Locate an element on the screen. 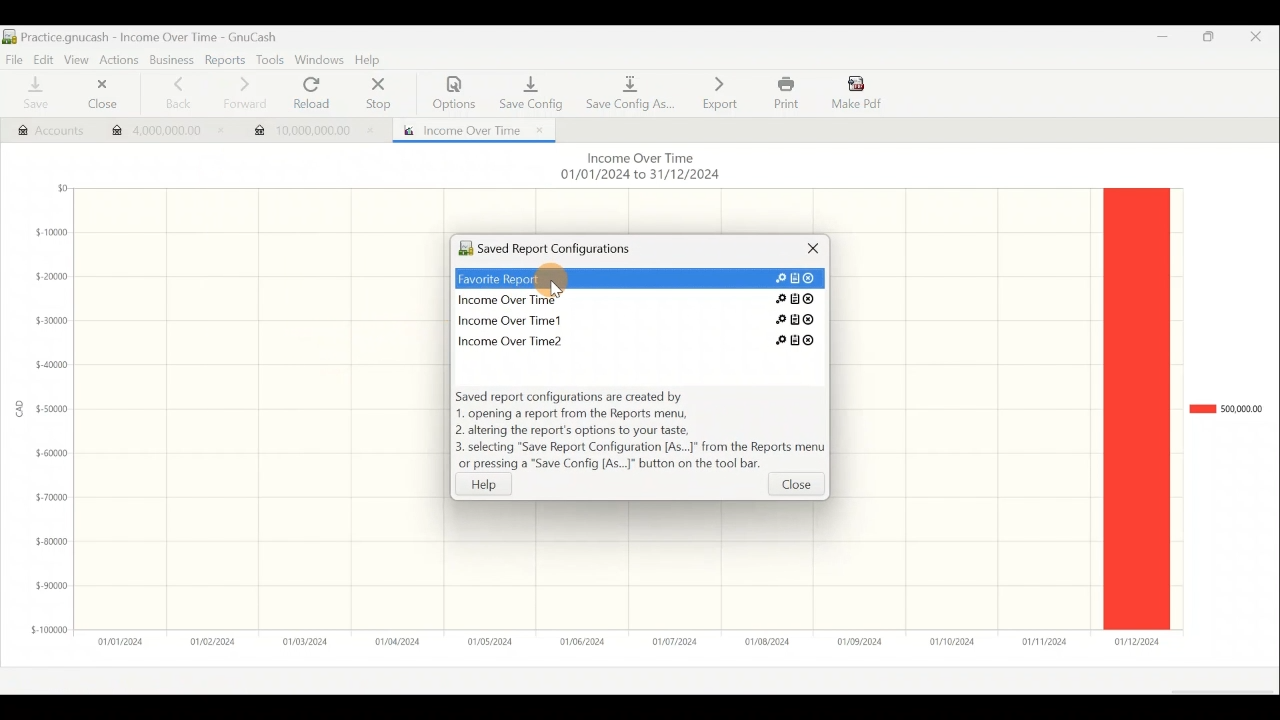 Image resolution: width=1280 pixels, height=720 pixels. Tools is located at coordinates (269, 60).